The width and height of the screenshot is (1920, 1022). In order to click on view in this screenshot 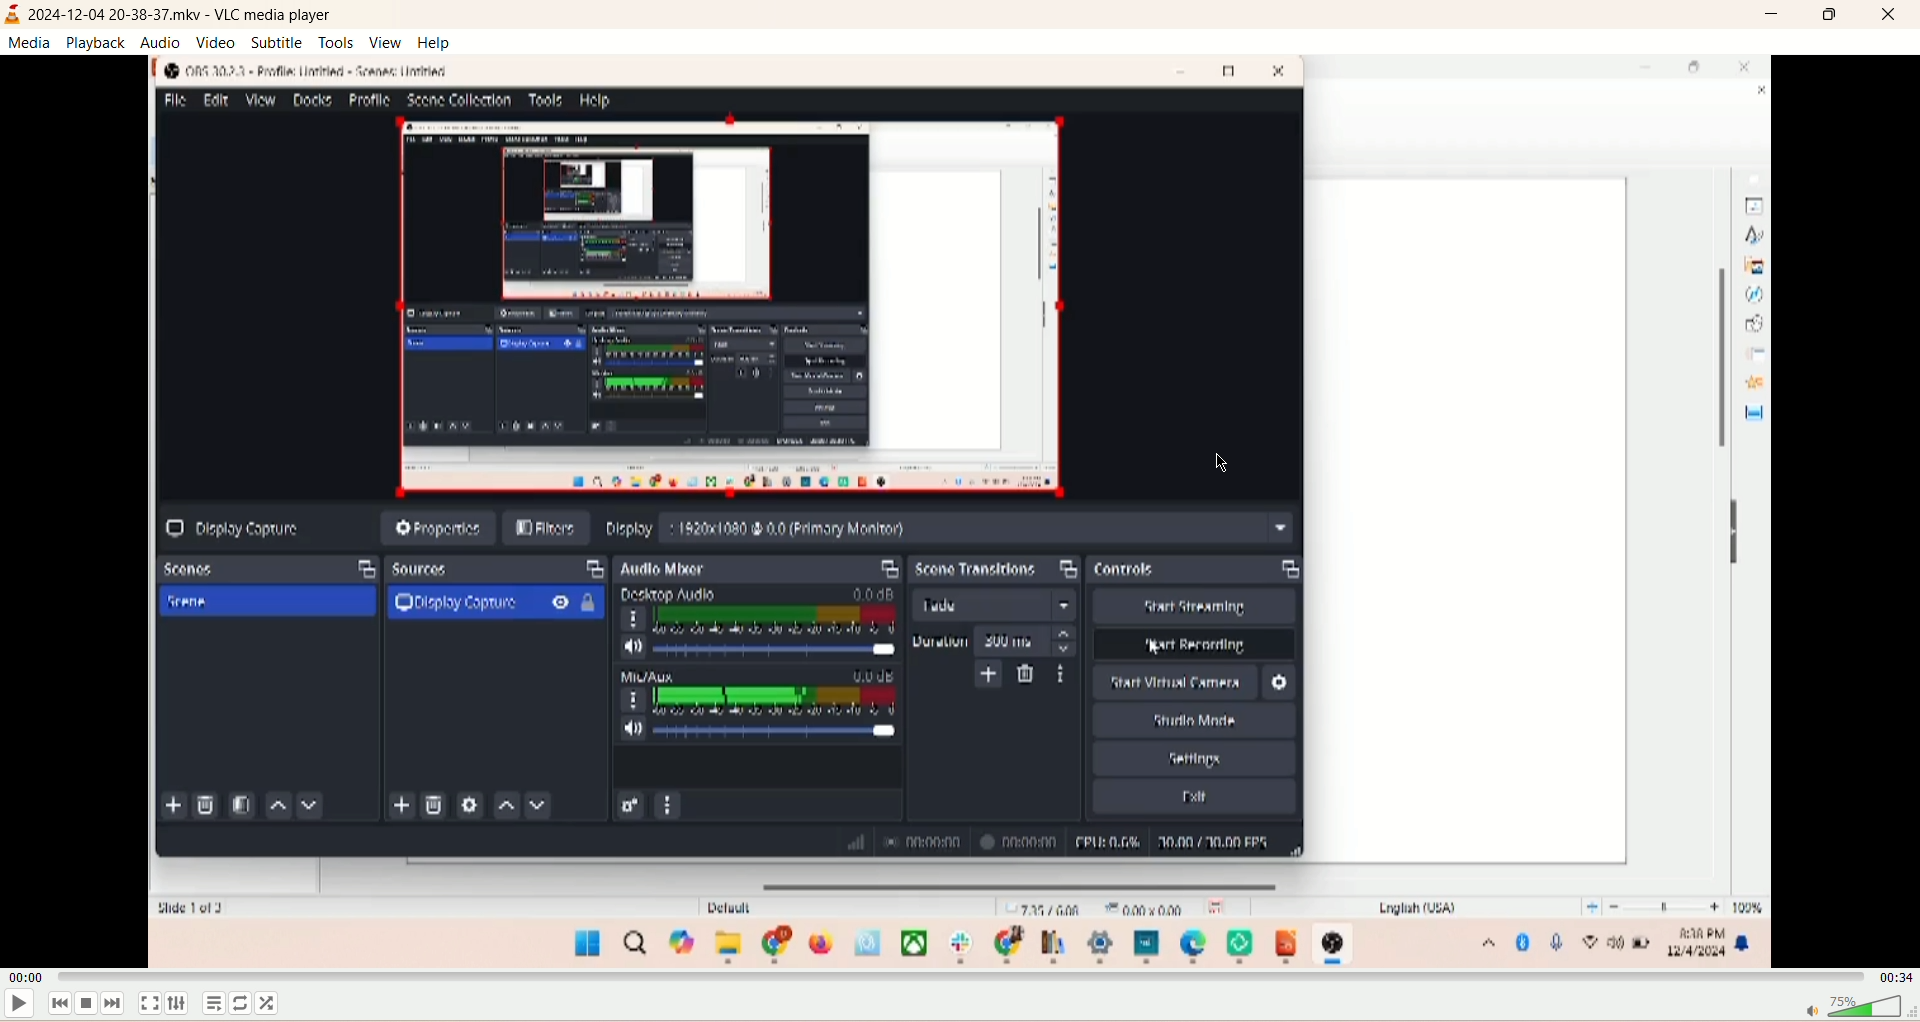, I will do `click(385, 42)`.